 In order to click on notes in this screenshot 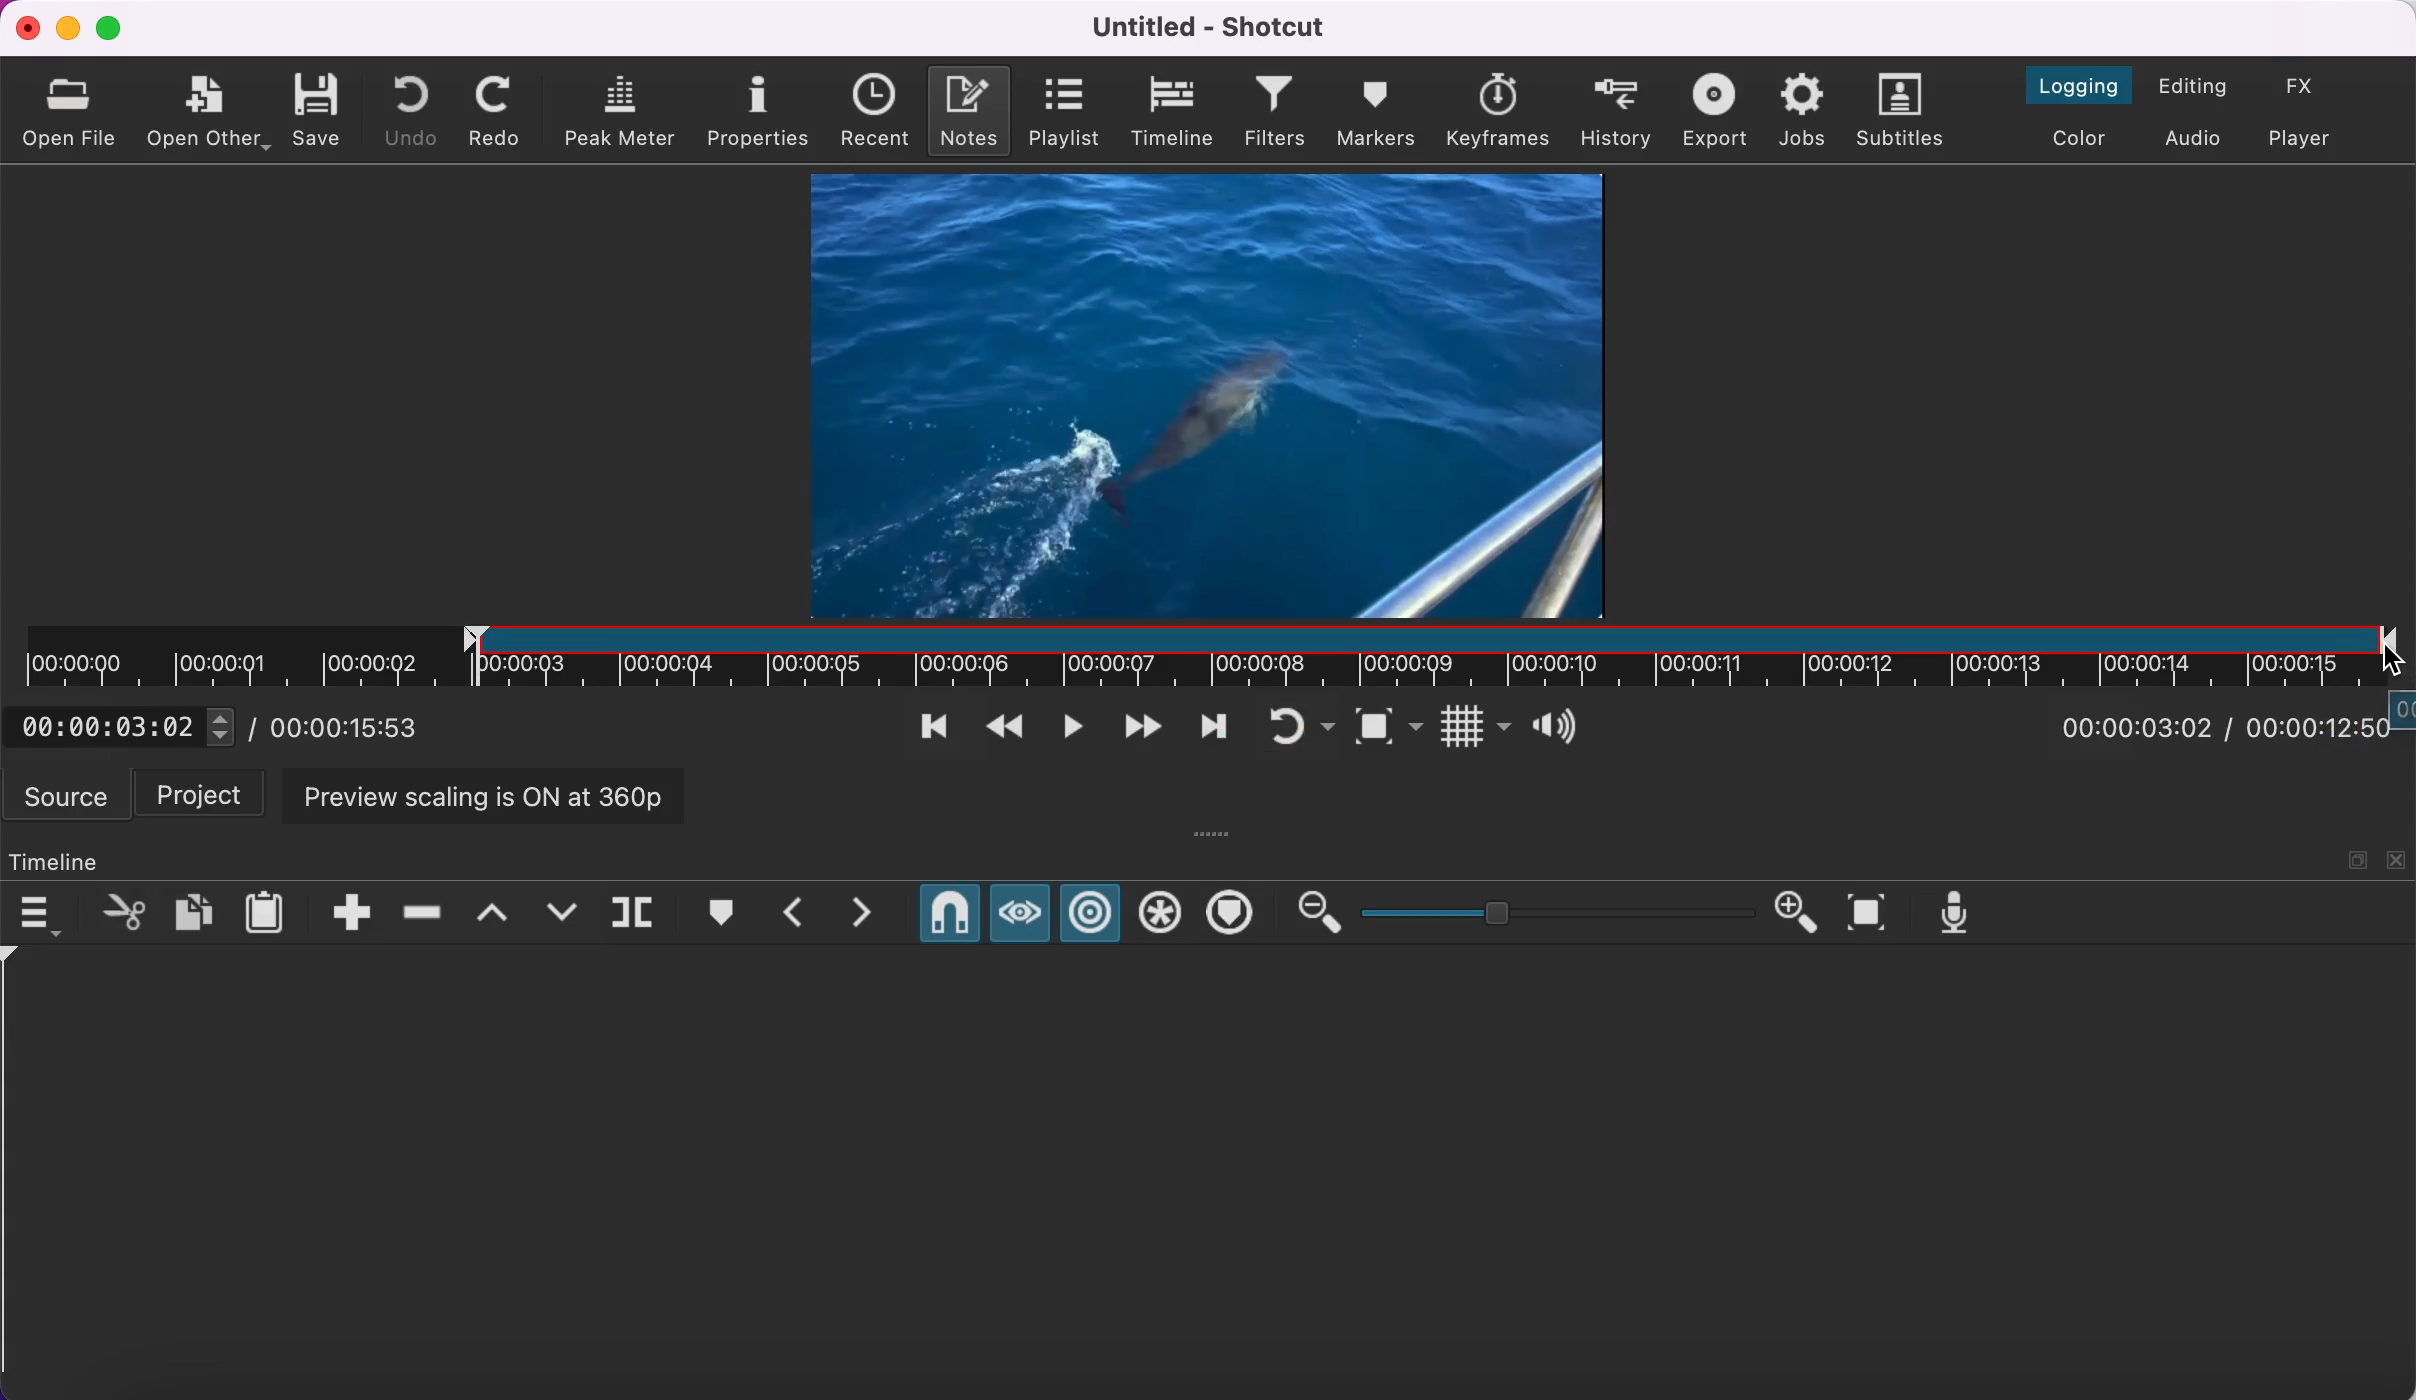, I will do `click(971, 110)`.